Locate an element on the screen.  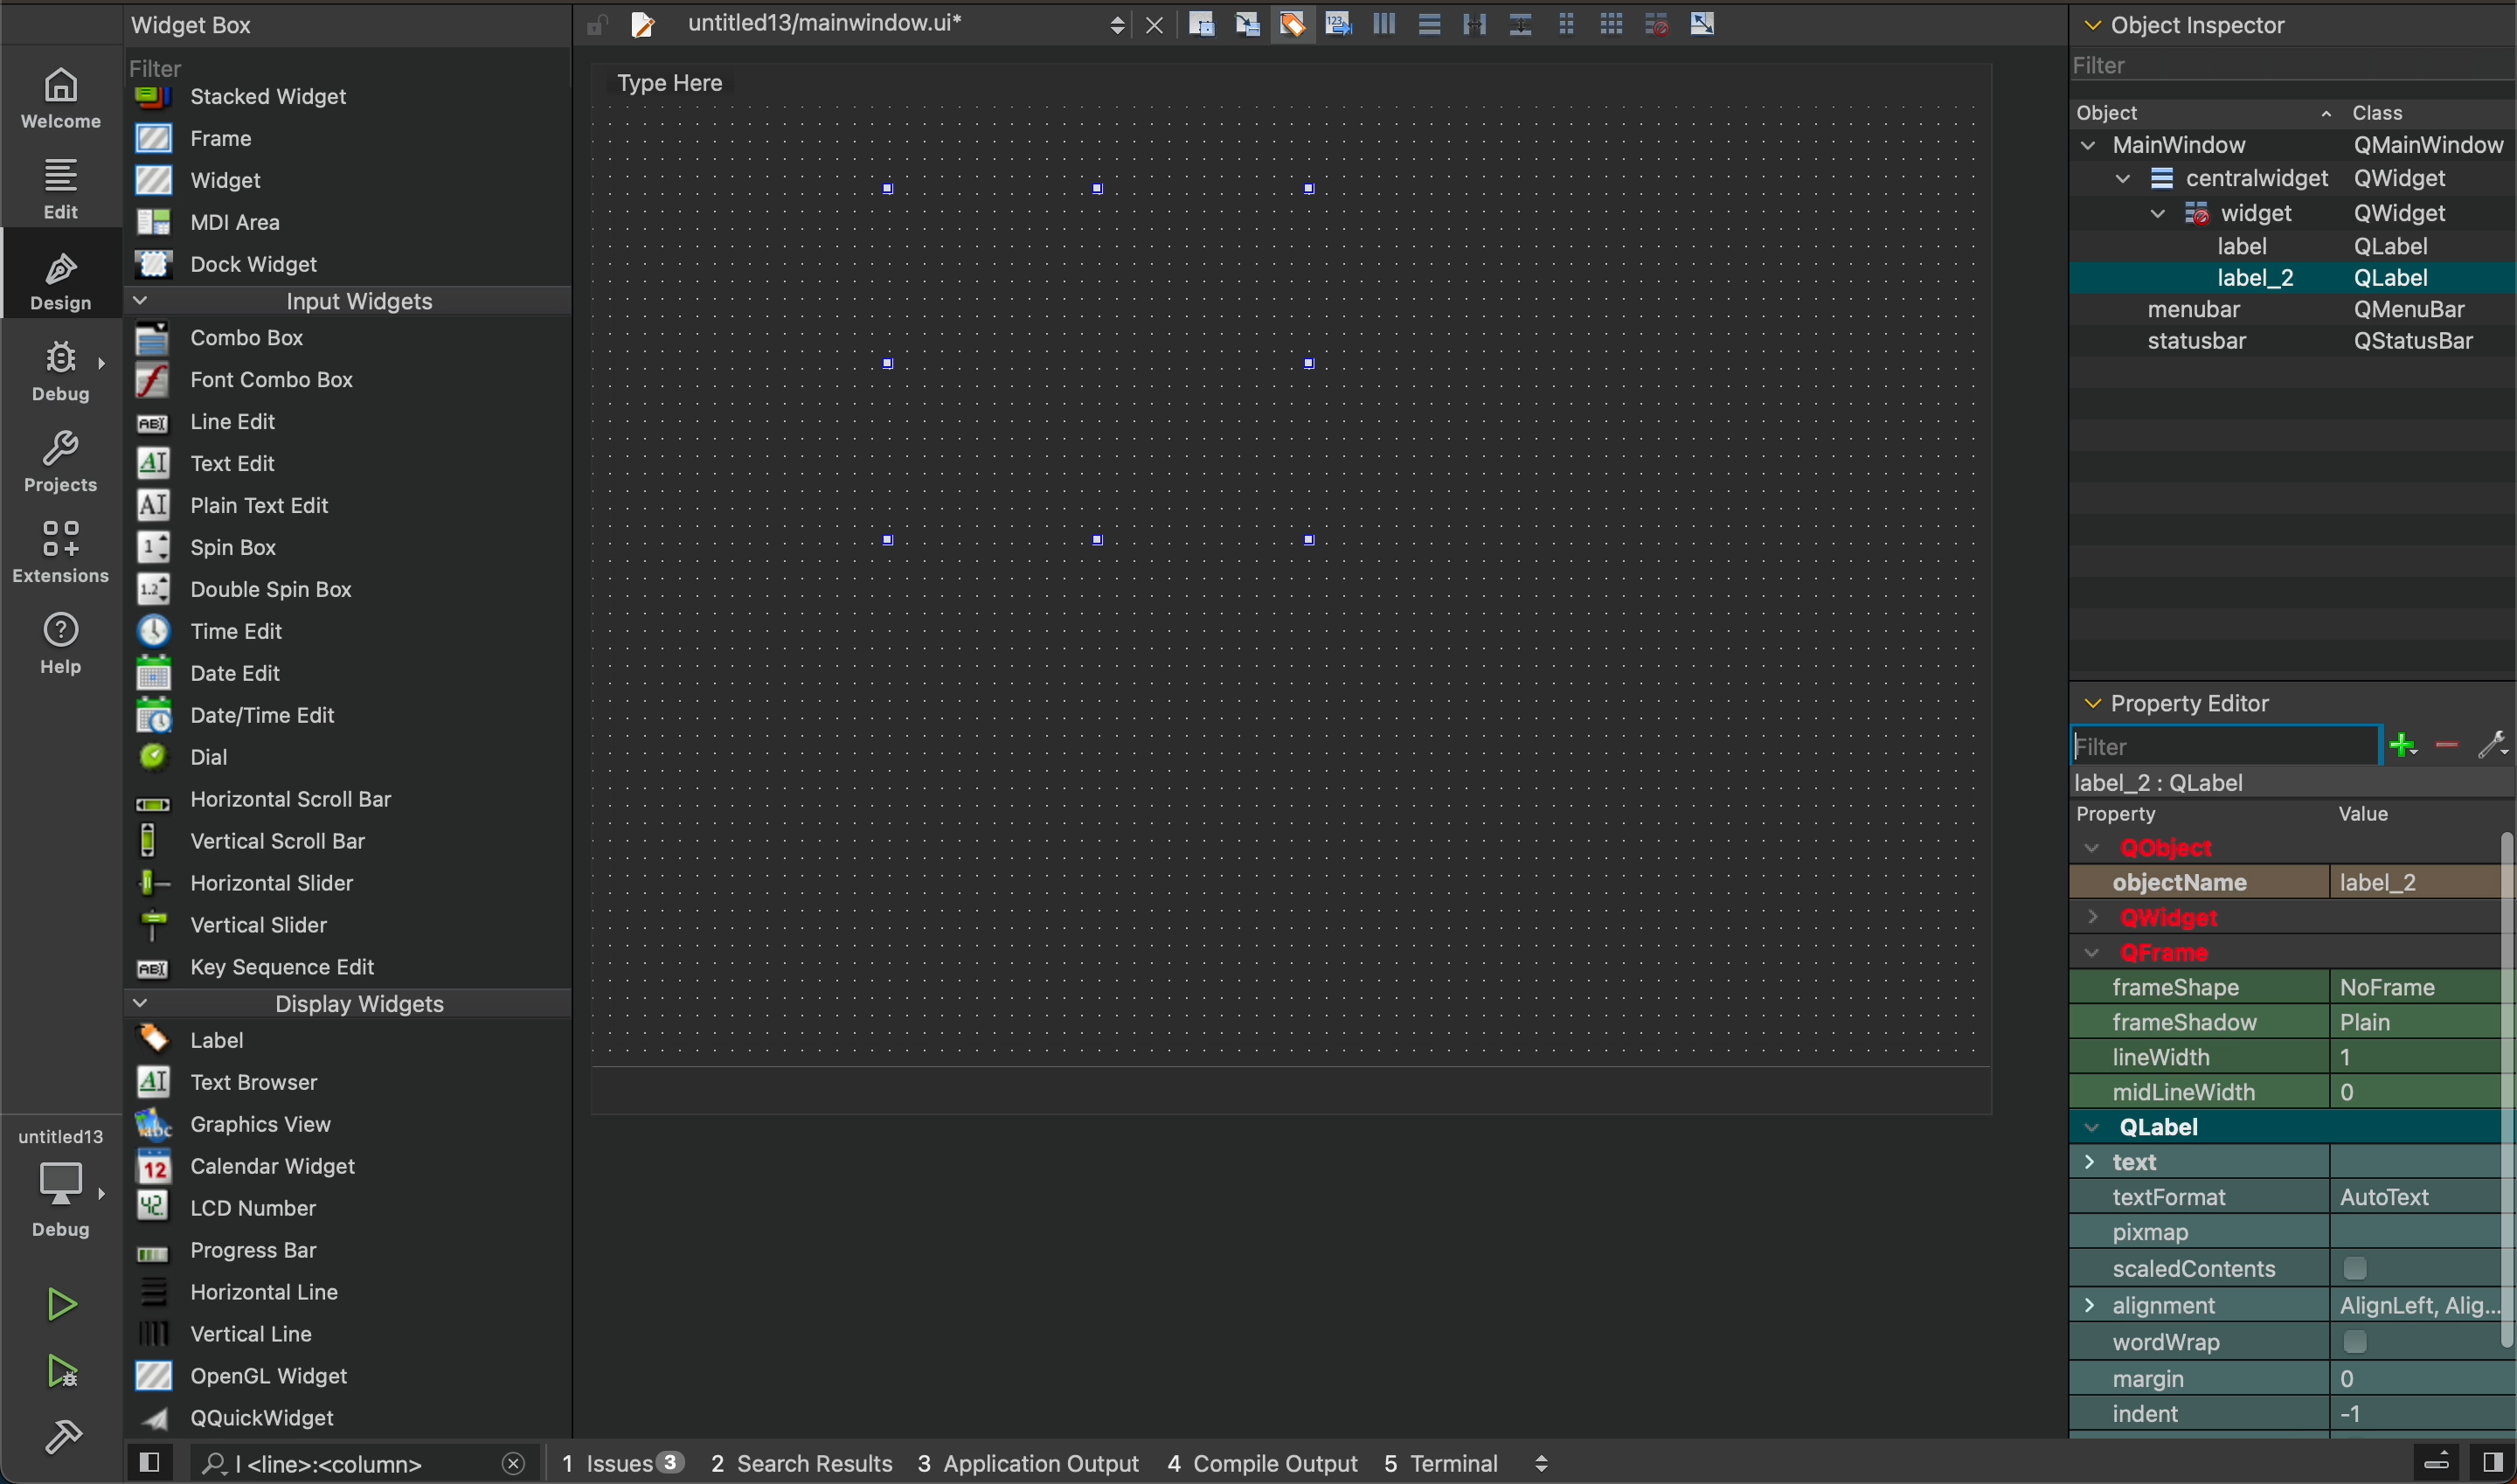
shadow is located at coordinates (2289, 1026).